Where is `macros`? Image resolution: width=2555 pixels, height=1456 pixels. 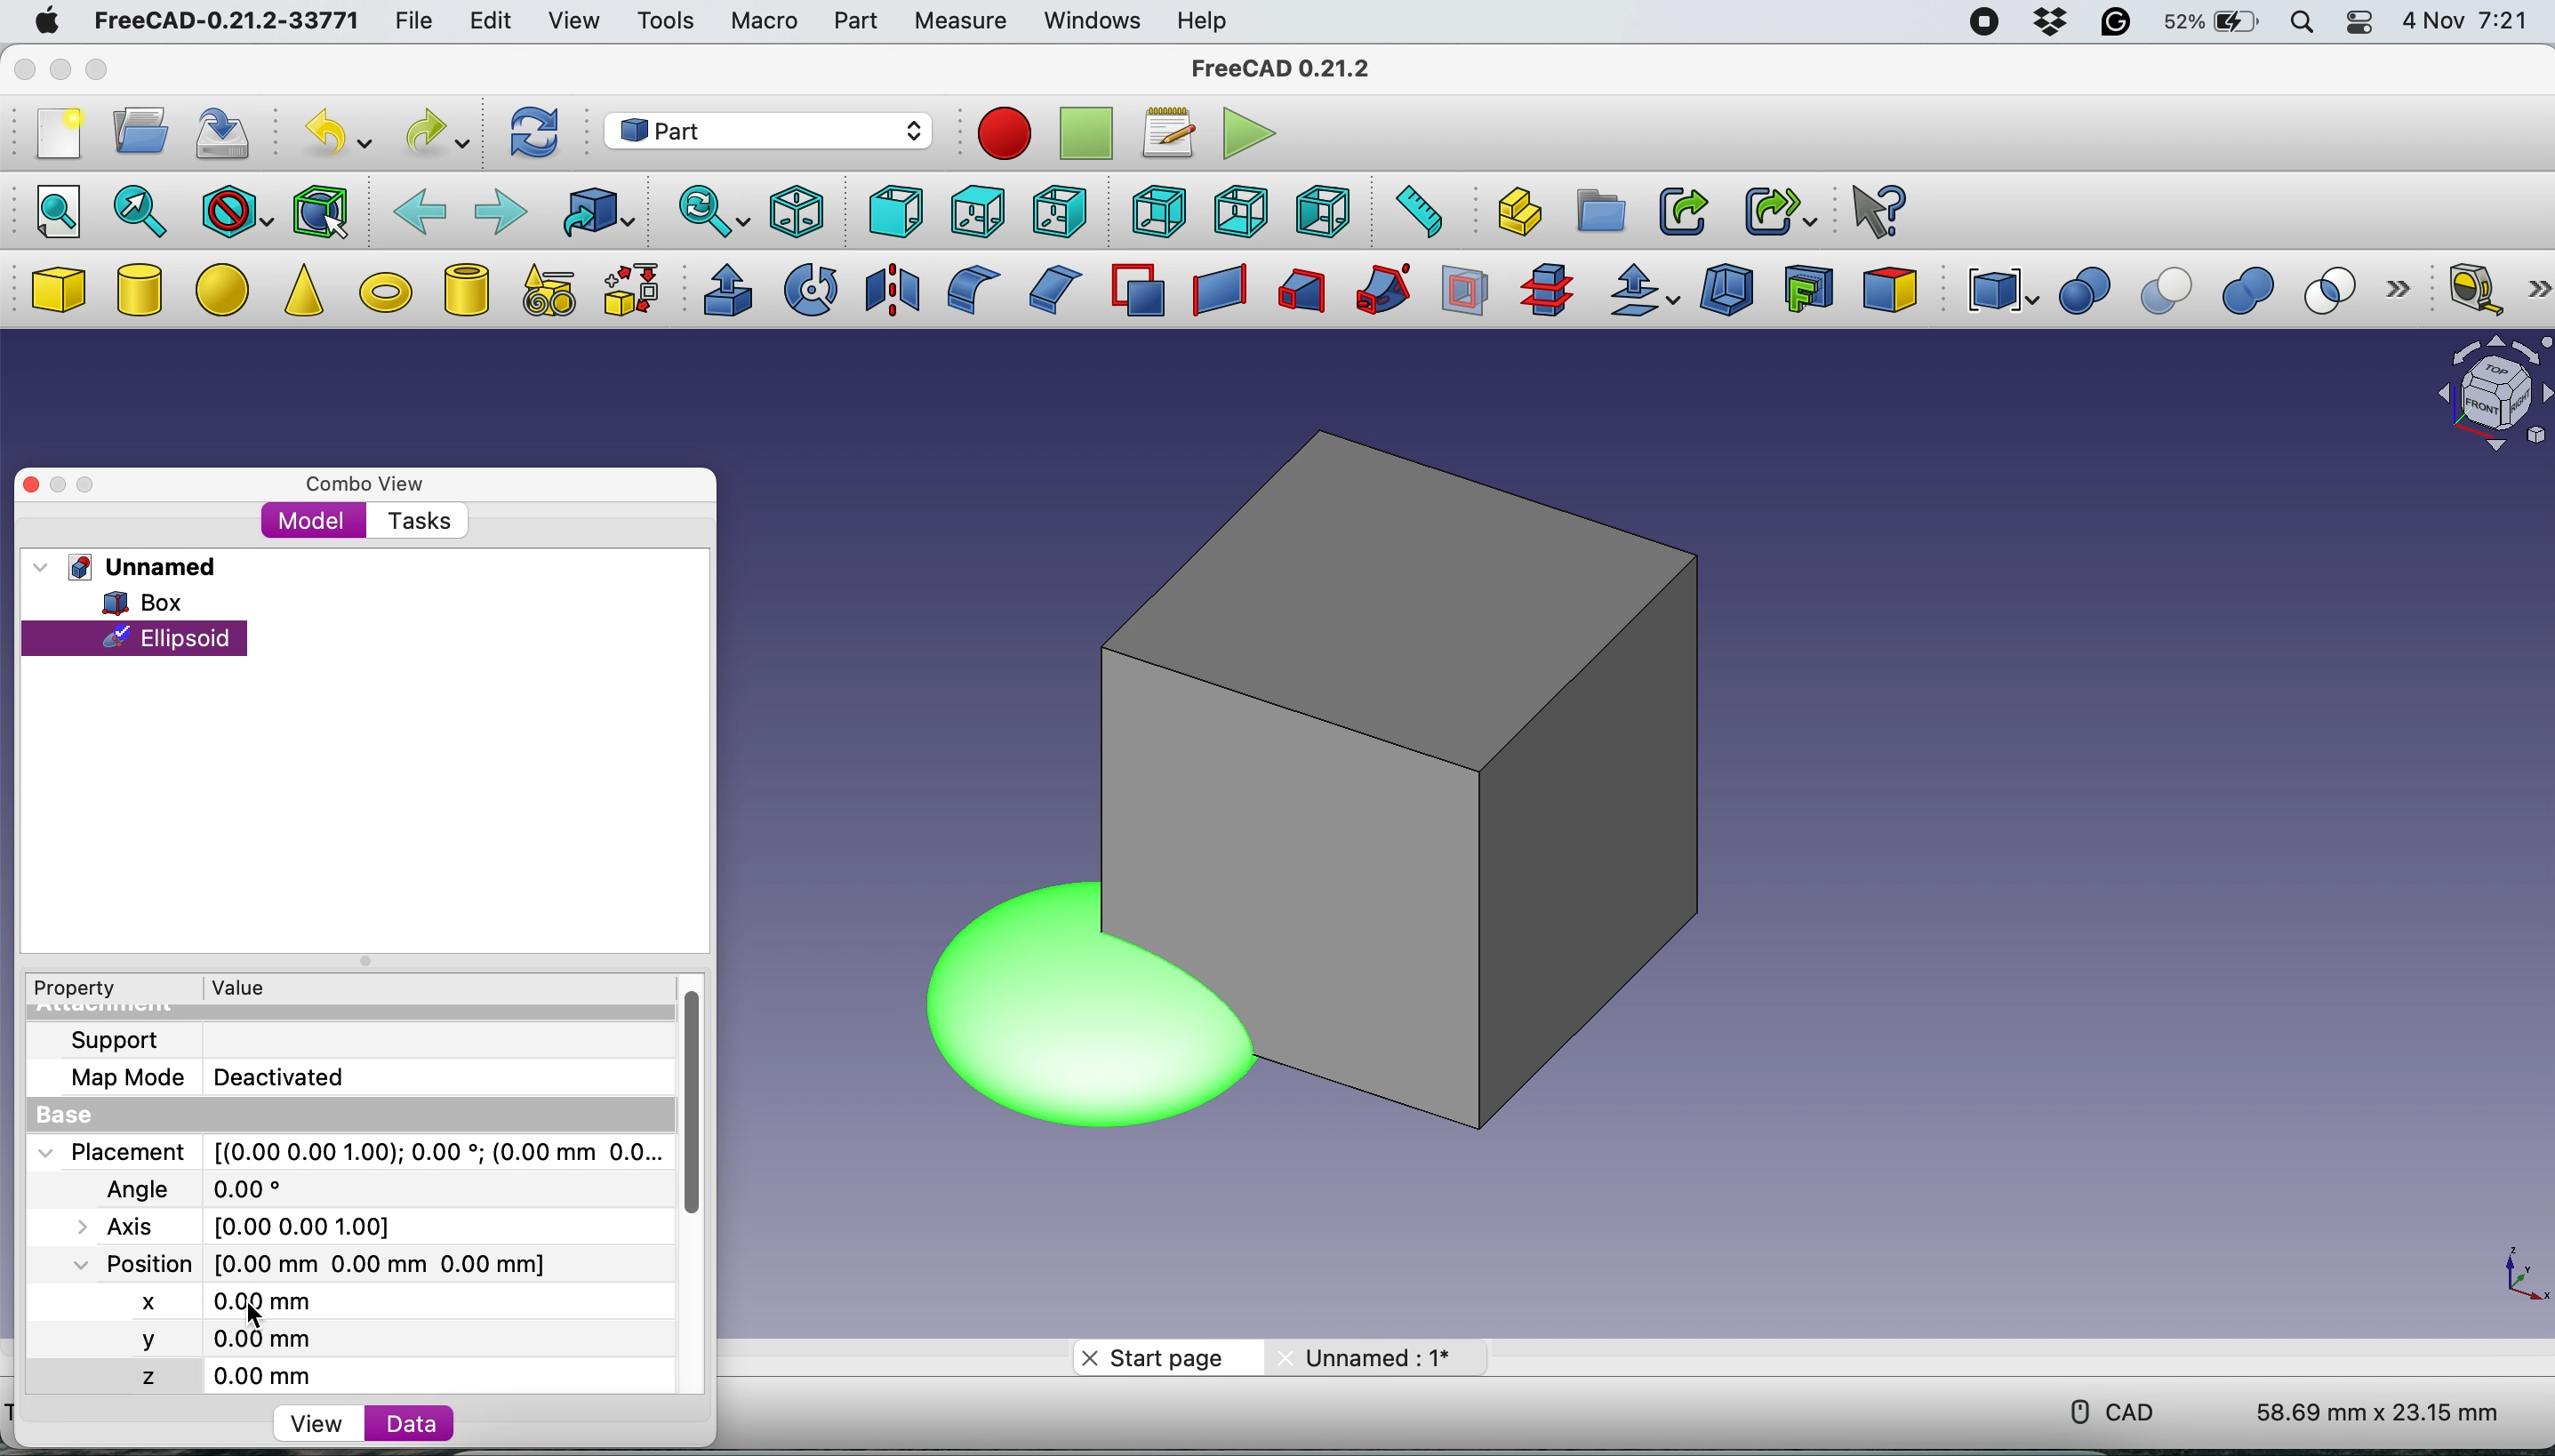
macros is located at coordinates (1163, 134).